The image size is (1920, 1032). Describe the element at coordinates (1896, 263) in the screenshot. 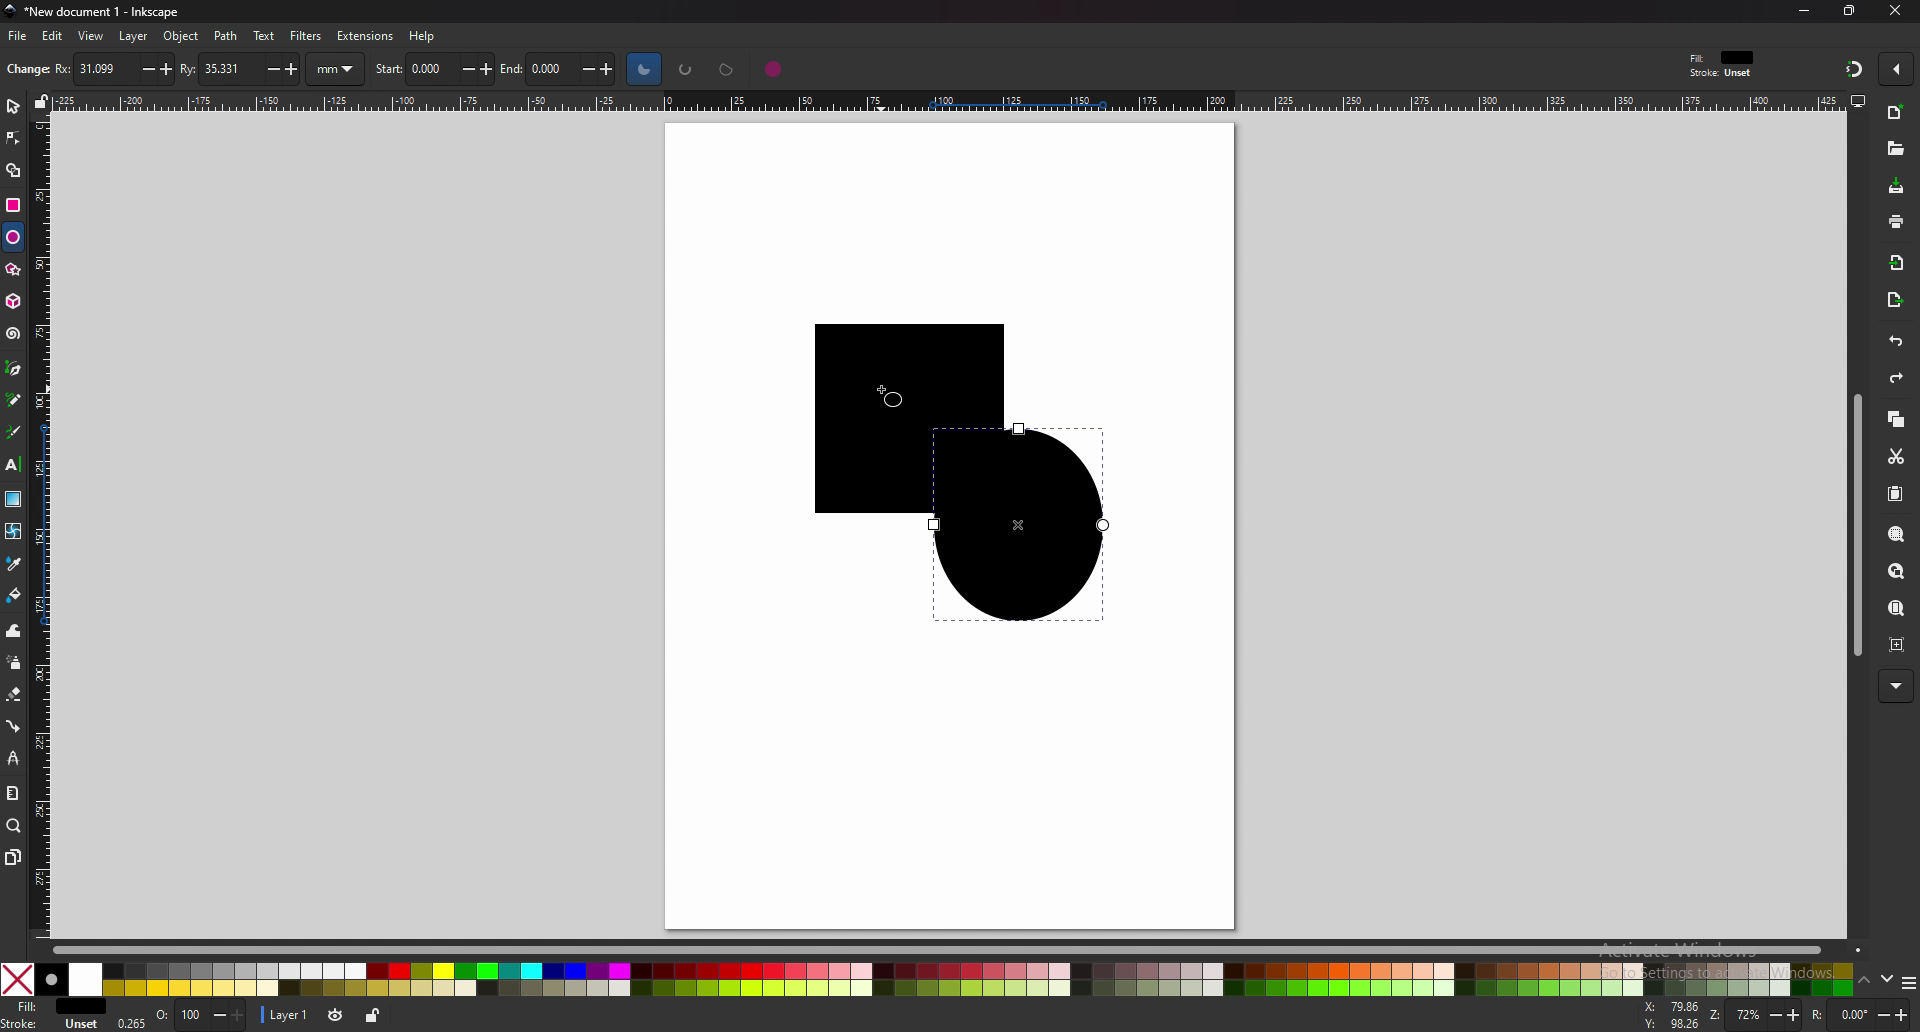

I see `import` at that location.